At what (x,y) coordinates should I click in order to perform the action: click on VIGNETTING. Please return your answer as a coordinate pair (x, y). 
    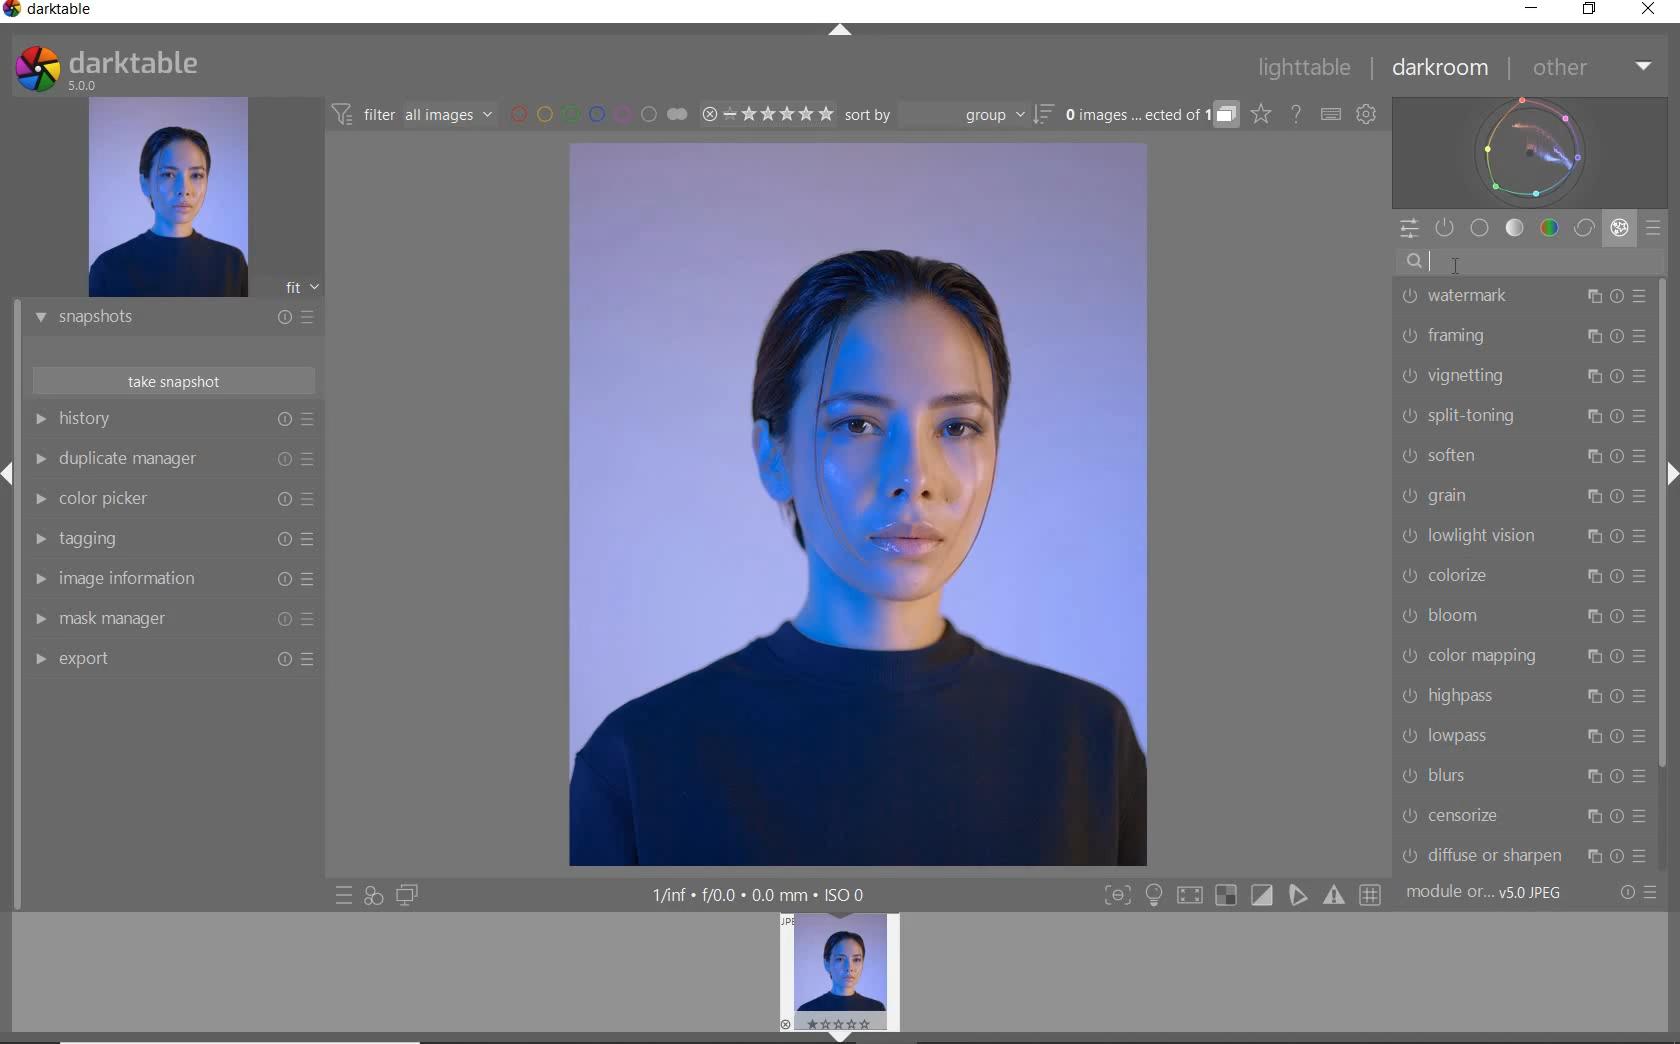
    Looking at the image, I should click on (1521, 375).